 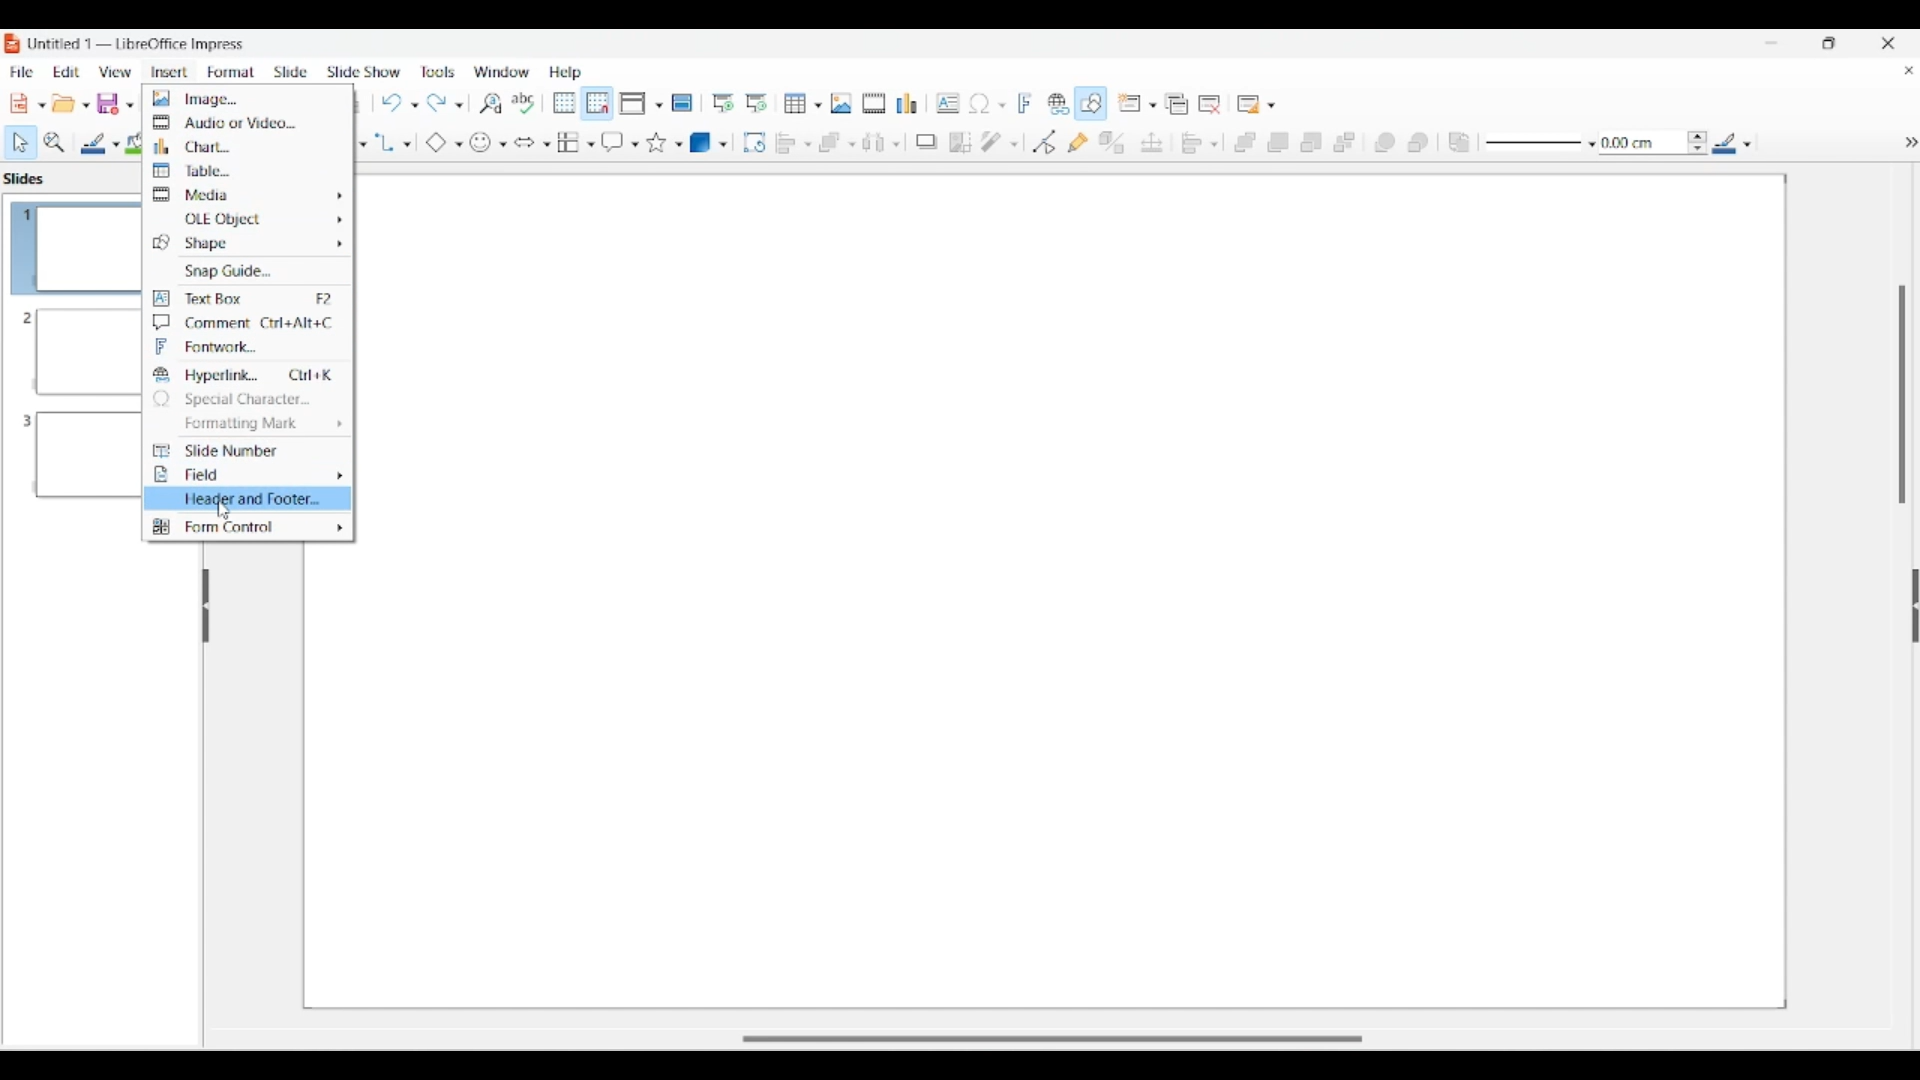 I want to click on Slide layout, so click(x=1258, y=104).